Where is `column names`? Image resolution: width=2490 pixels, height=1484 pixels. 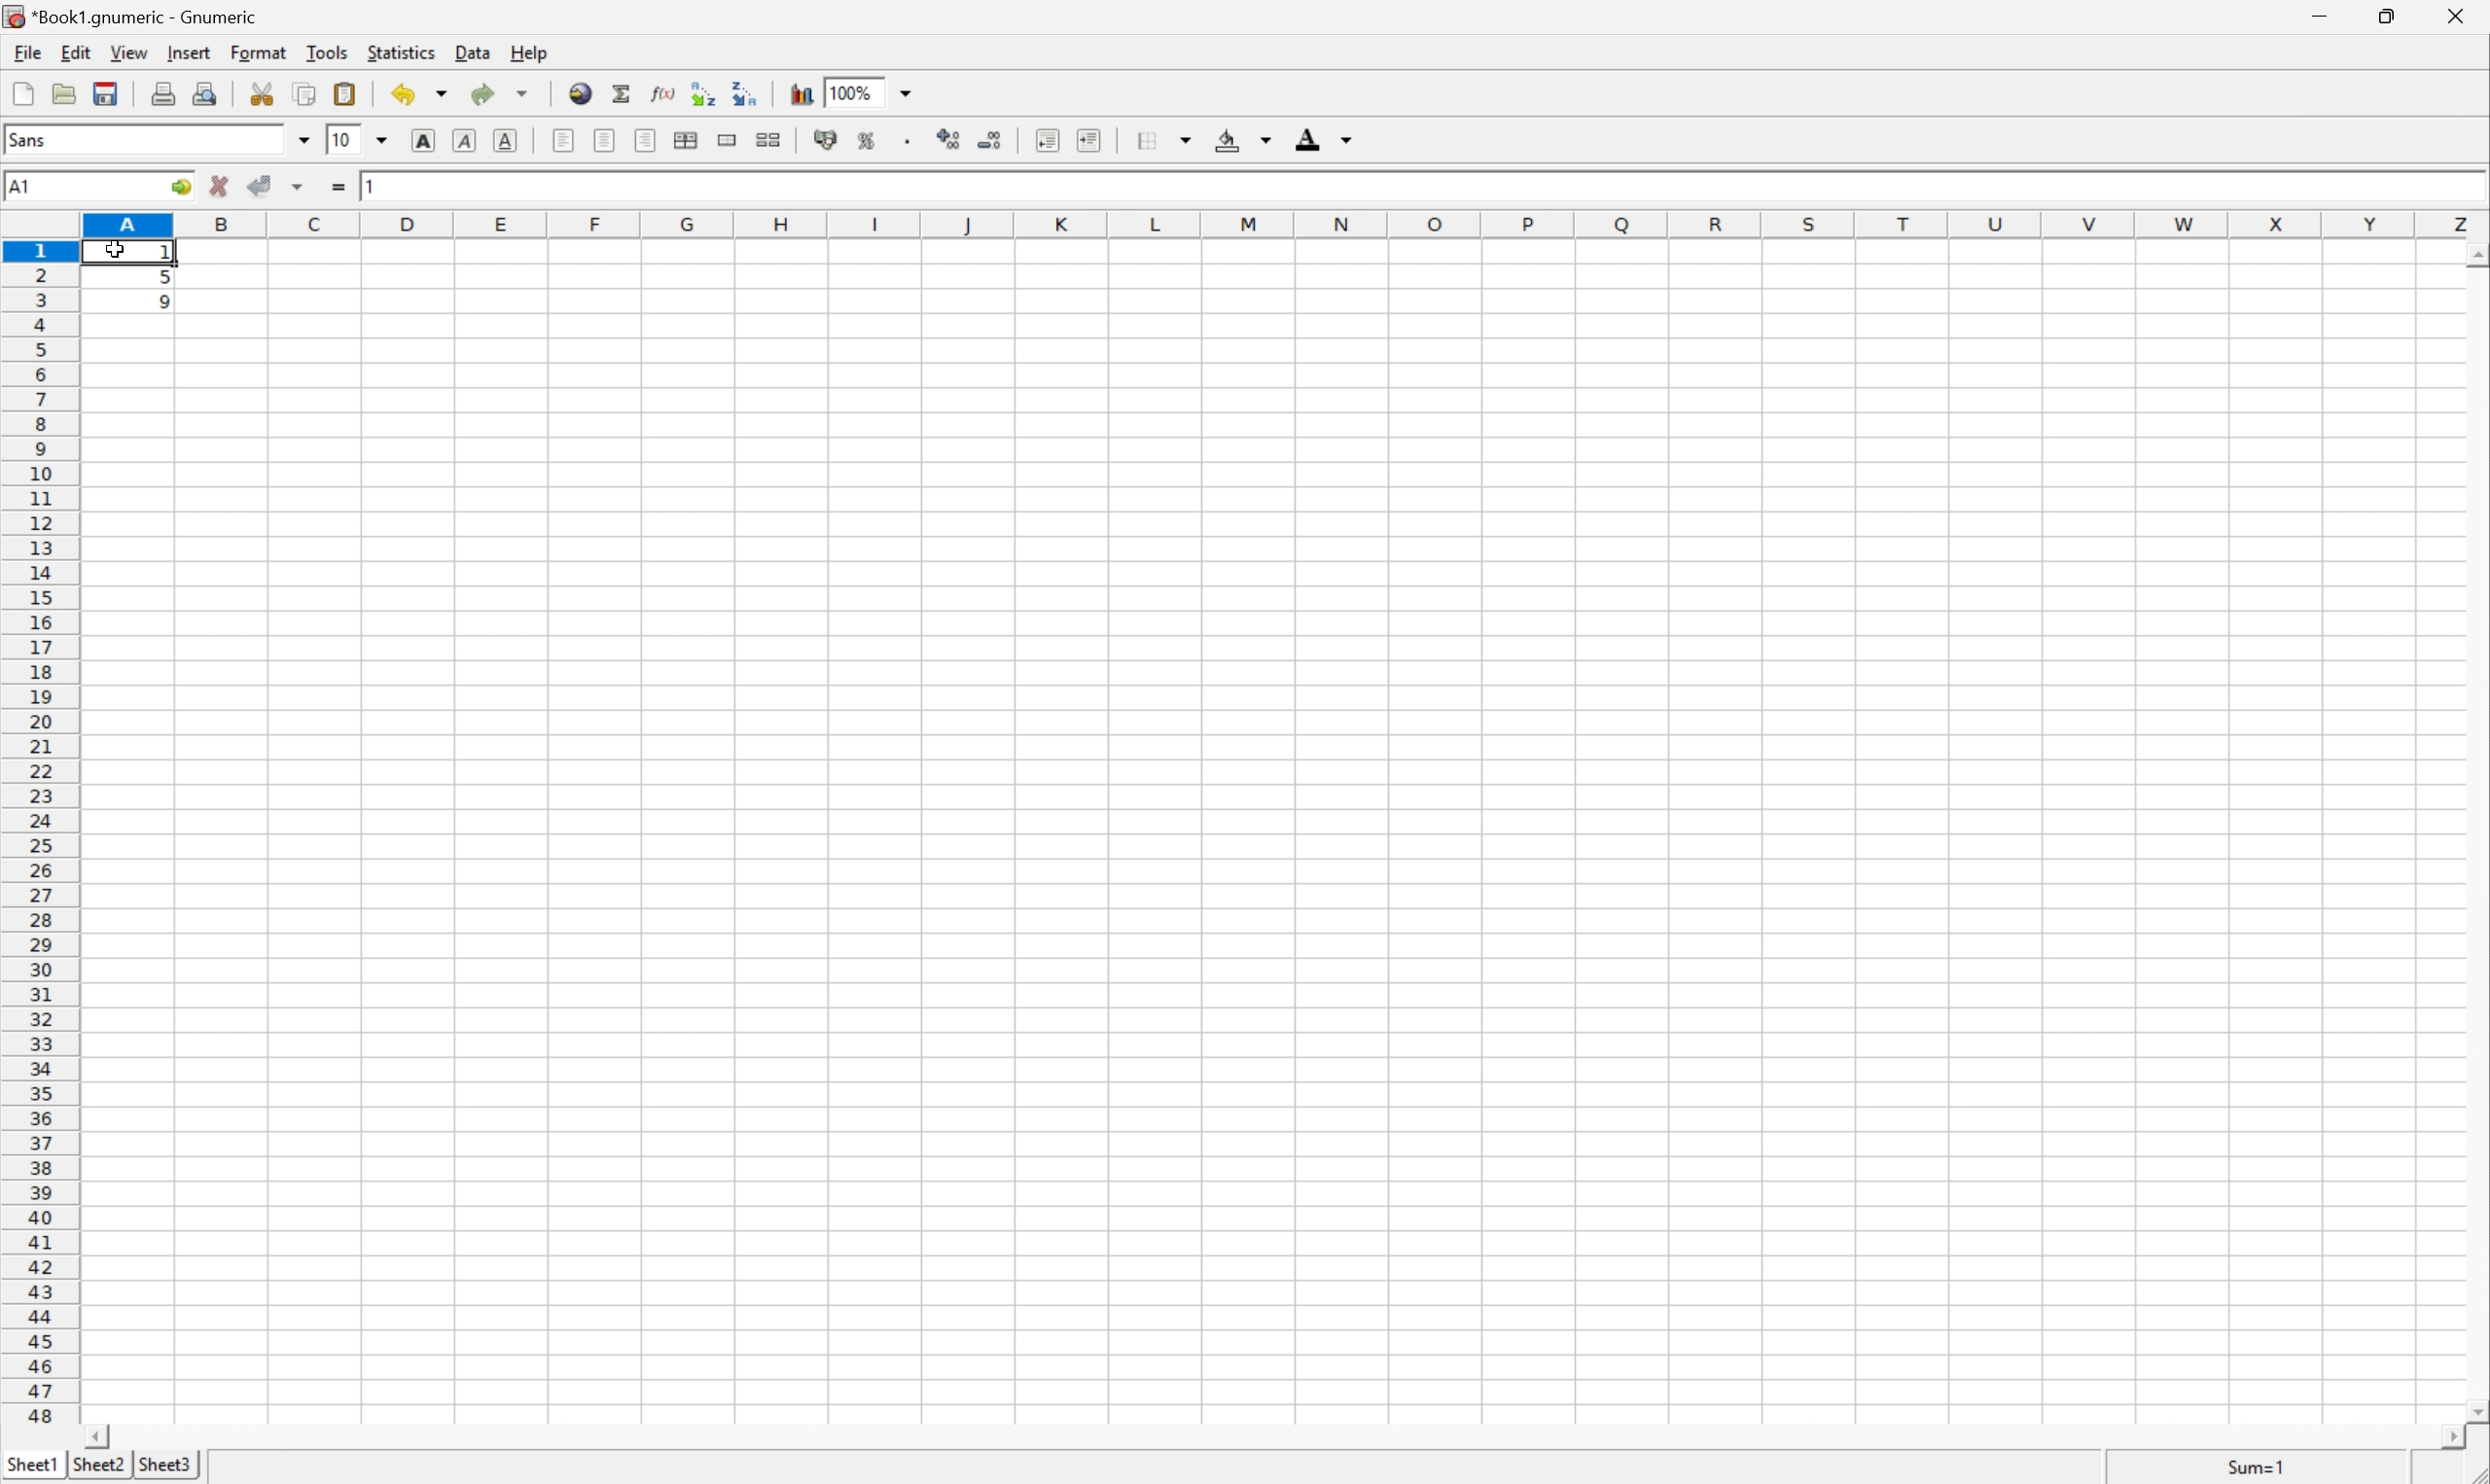
column names is located at coordinates (1289, 226).